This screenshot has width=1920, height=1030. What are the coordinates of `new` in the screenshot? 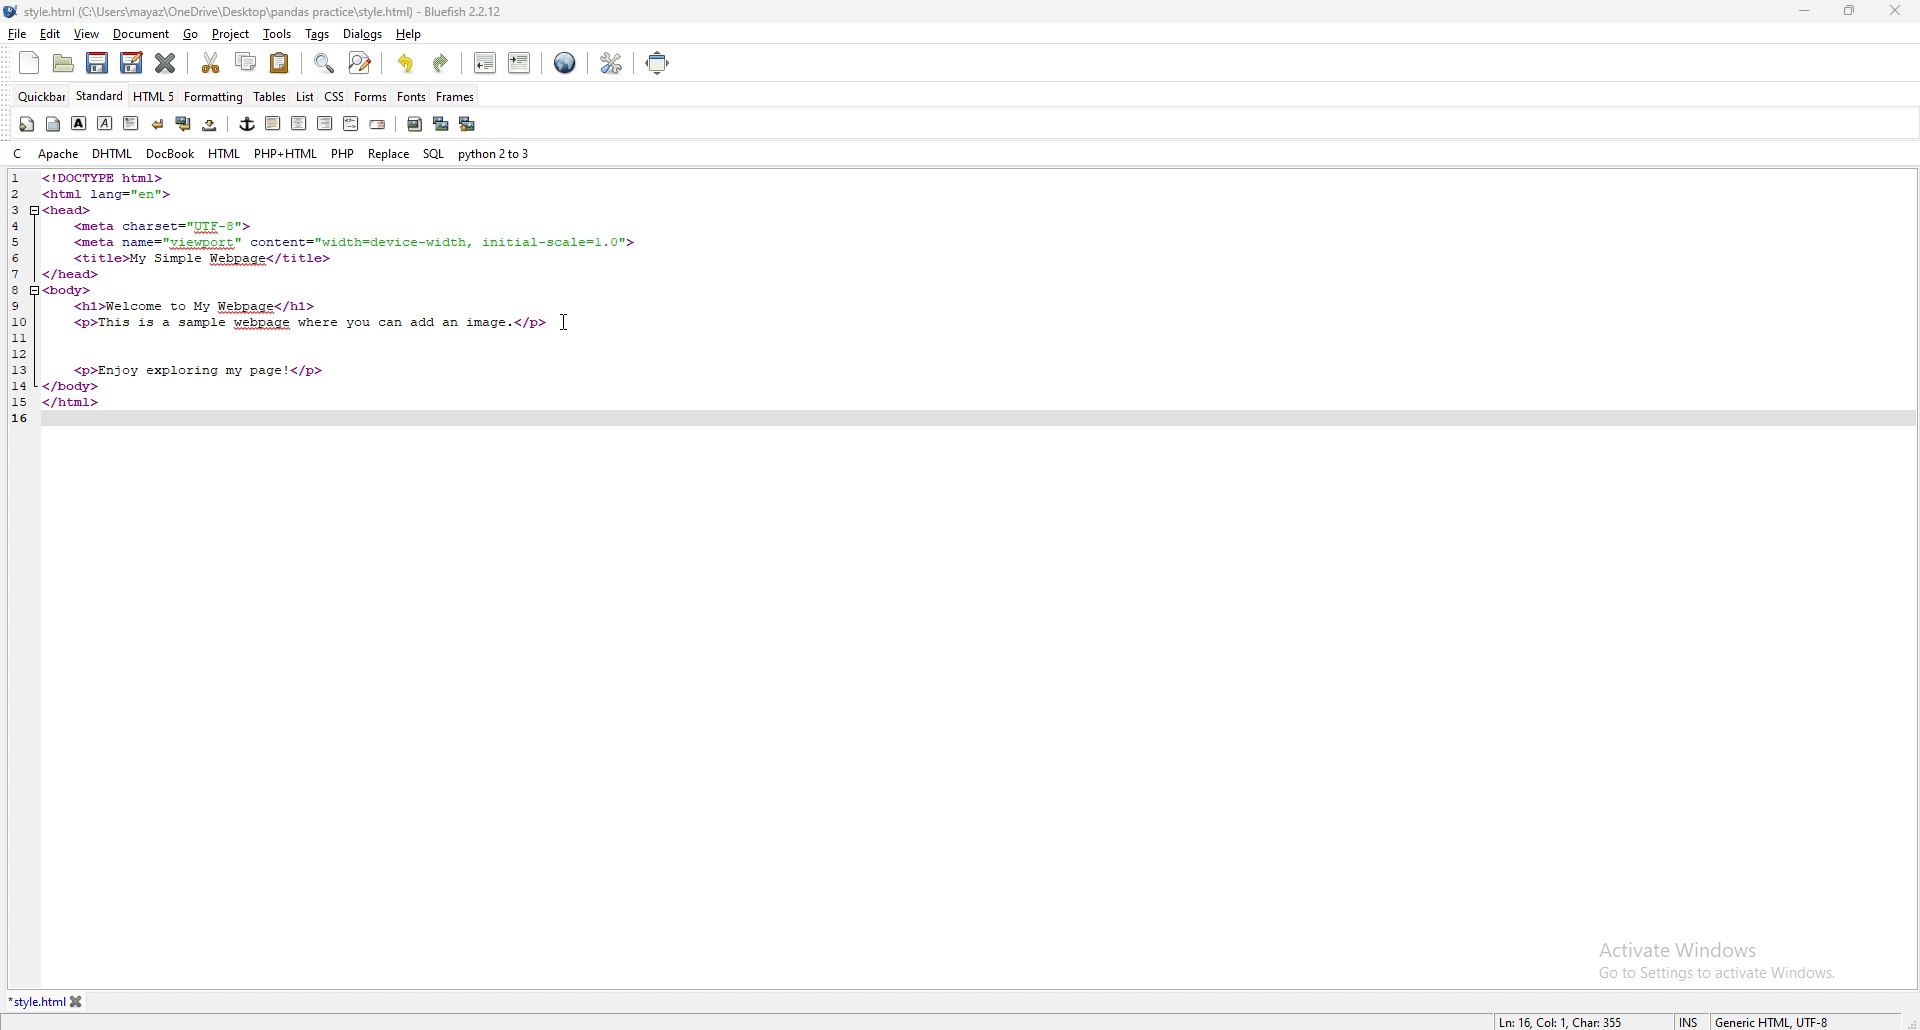 It's located at (30, 63).